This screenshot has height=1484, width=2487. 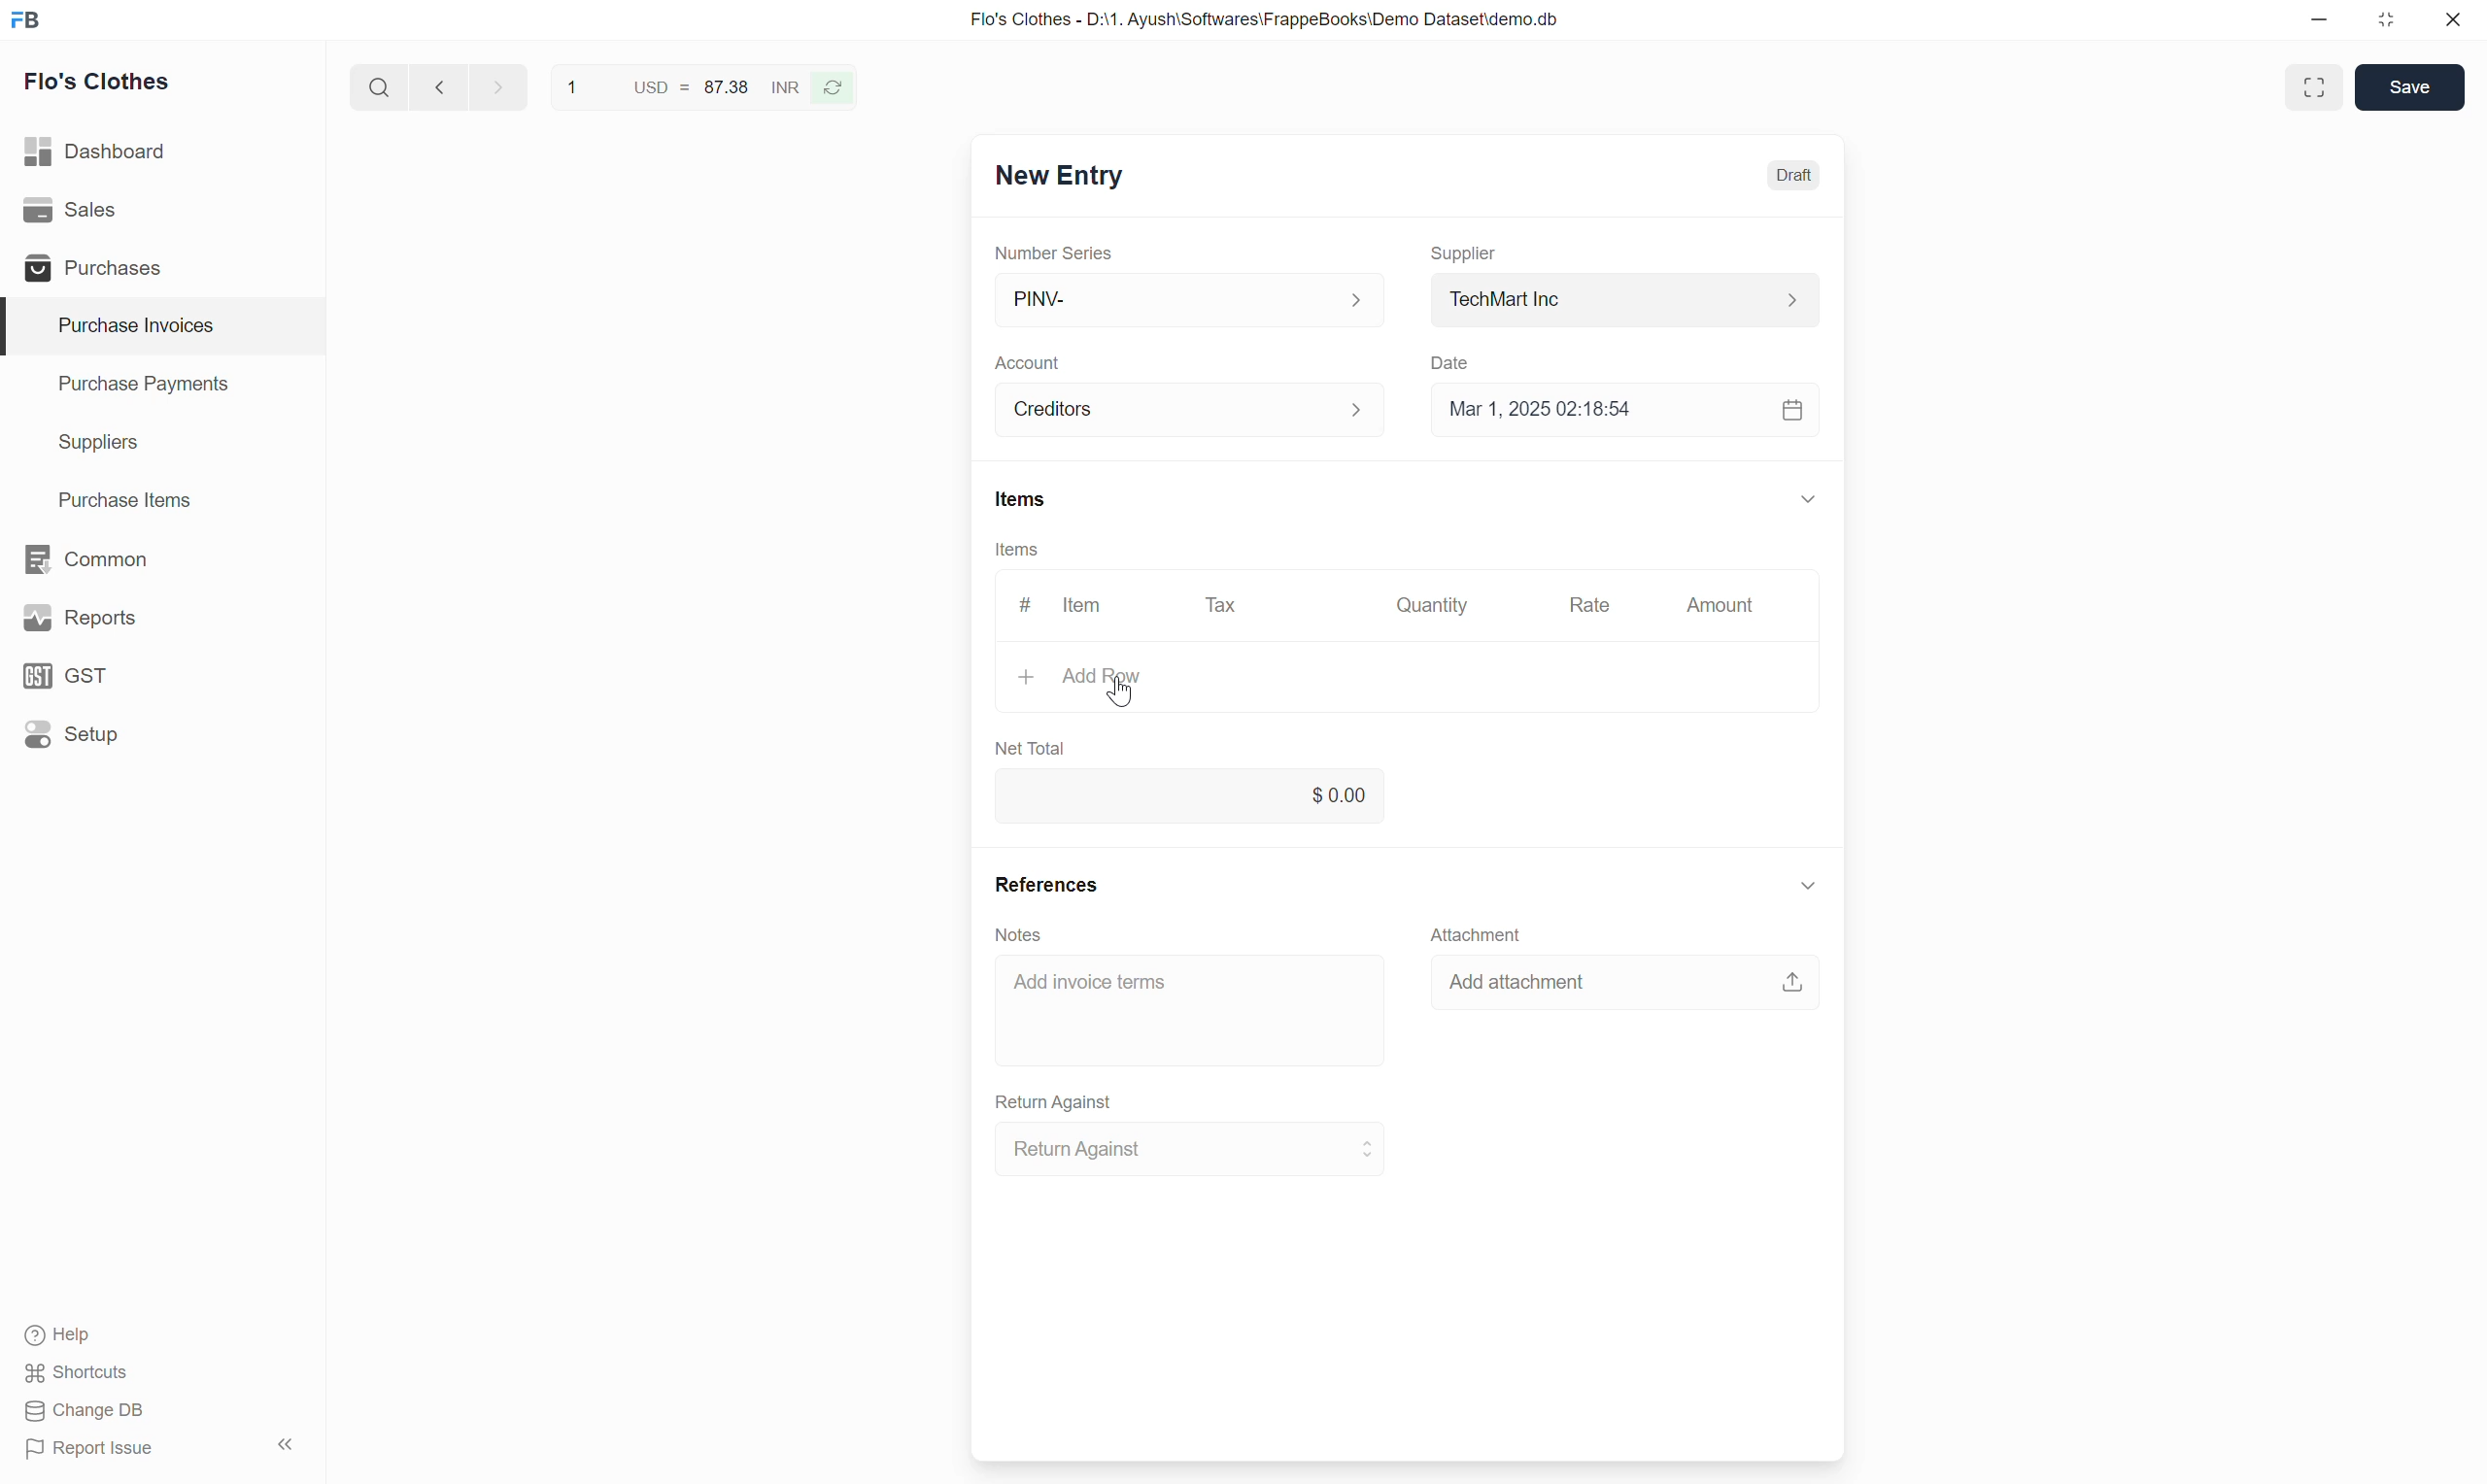 I want to click on Date, so click(x=1452, y=364).